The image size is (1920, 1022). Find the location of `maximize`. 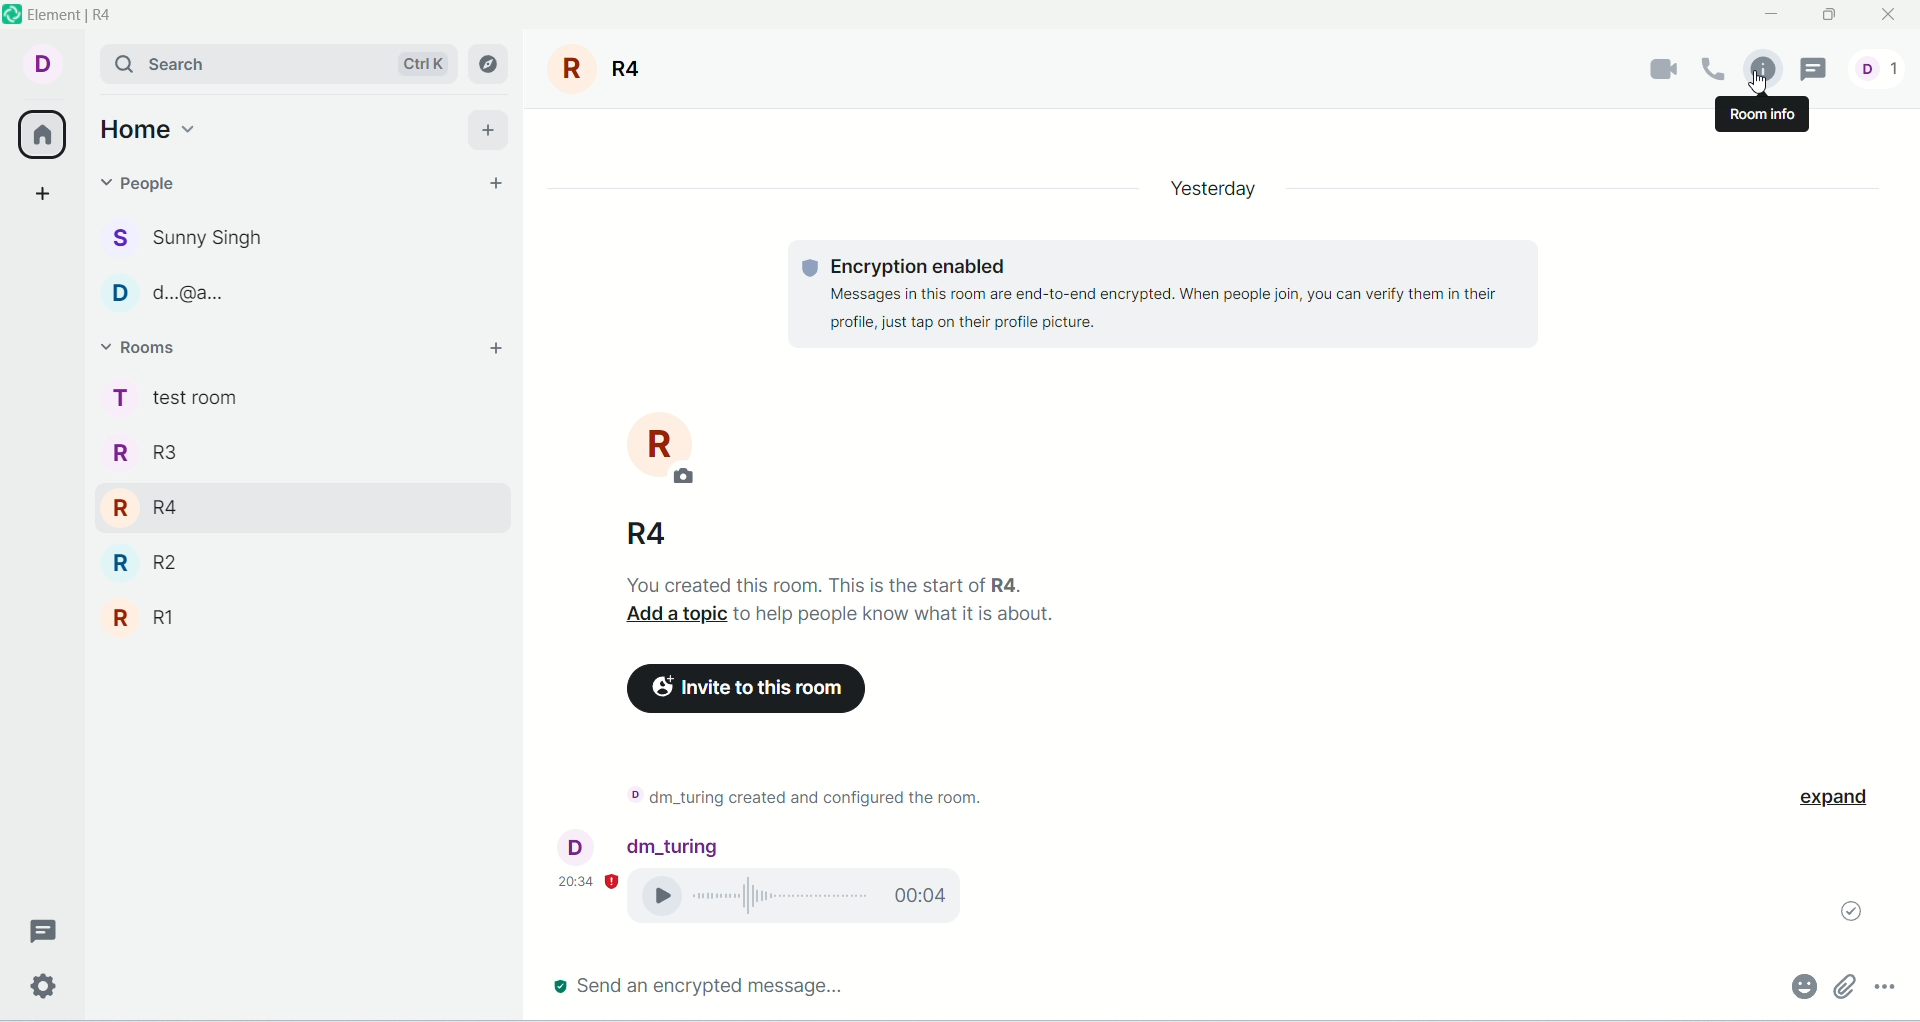

maximize is located at coordinates (1827, 18).